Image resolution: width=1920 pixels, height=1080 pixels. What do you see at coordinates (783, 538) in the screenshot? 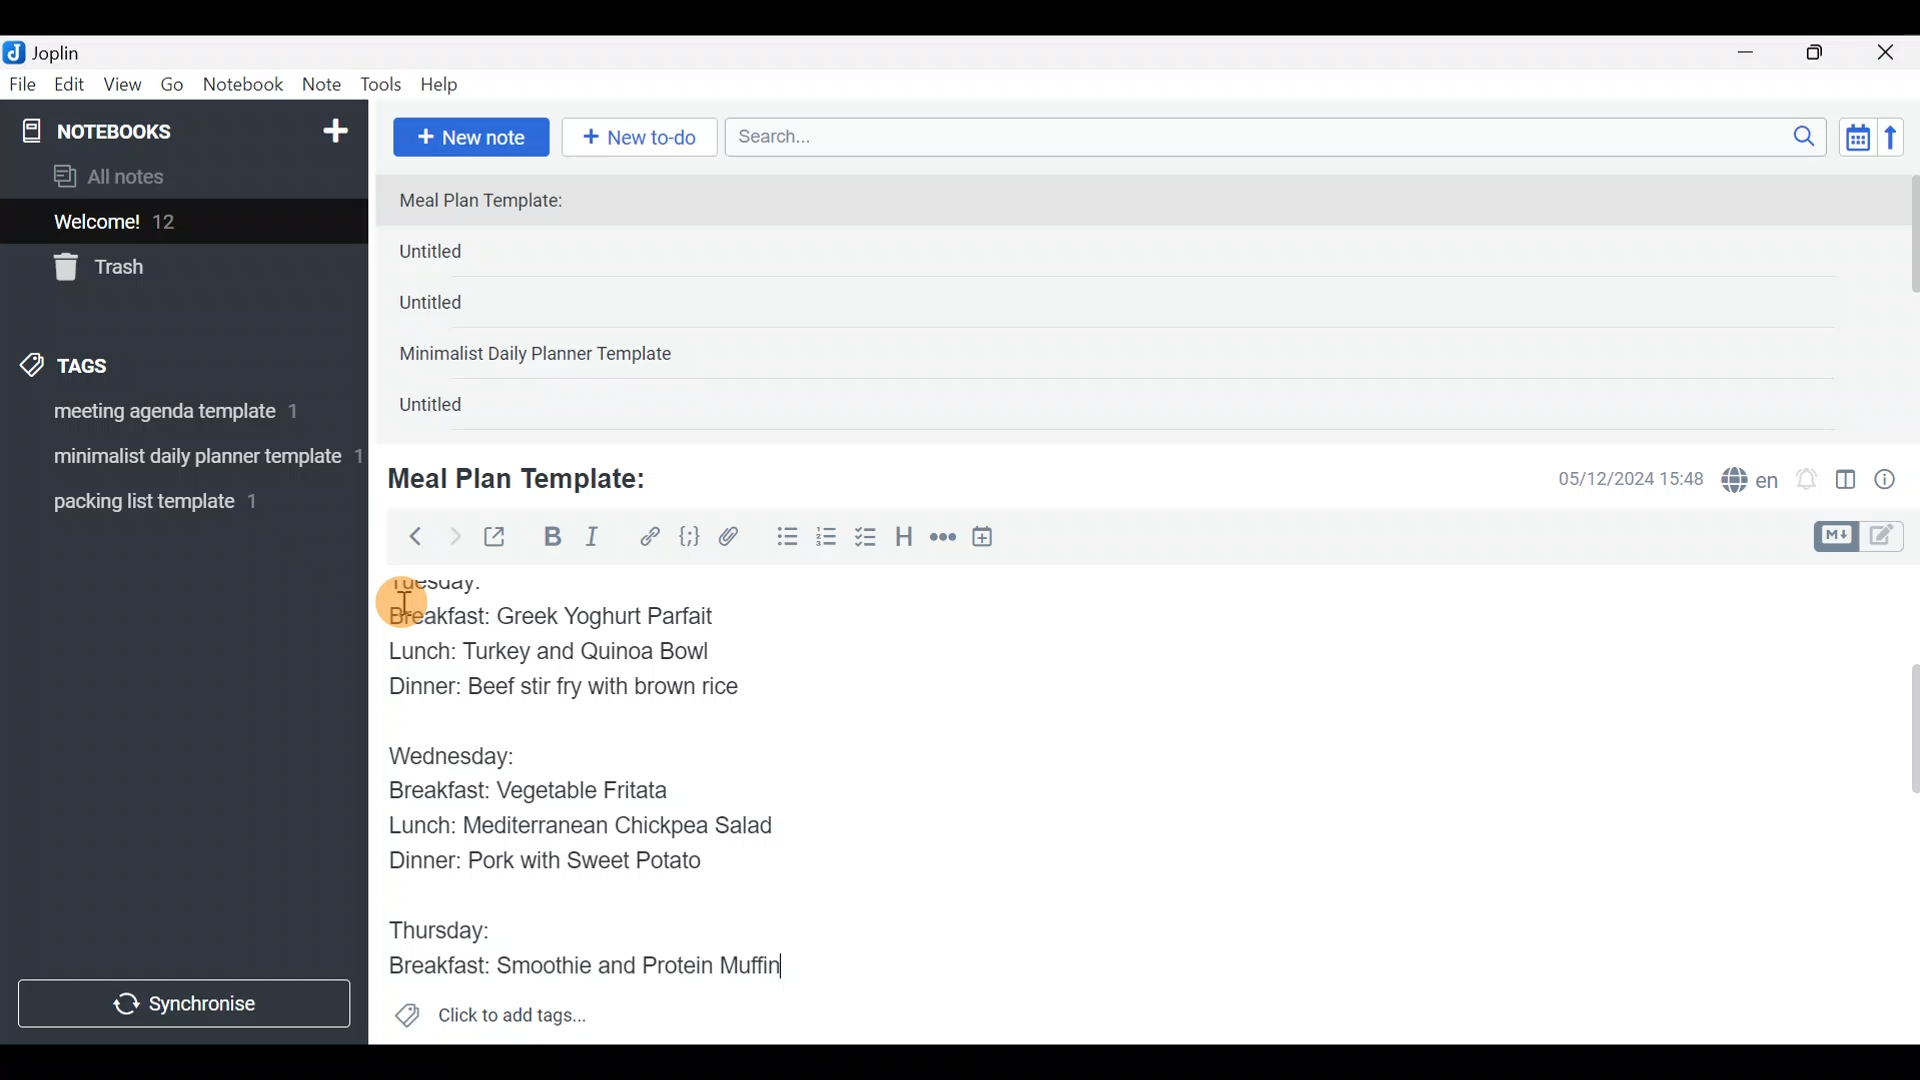
I see `Bulleted list` at bounding box center [783, 538].